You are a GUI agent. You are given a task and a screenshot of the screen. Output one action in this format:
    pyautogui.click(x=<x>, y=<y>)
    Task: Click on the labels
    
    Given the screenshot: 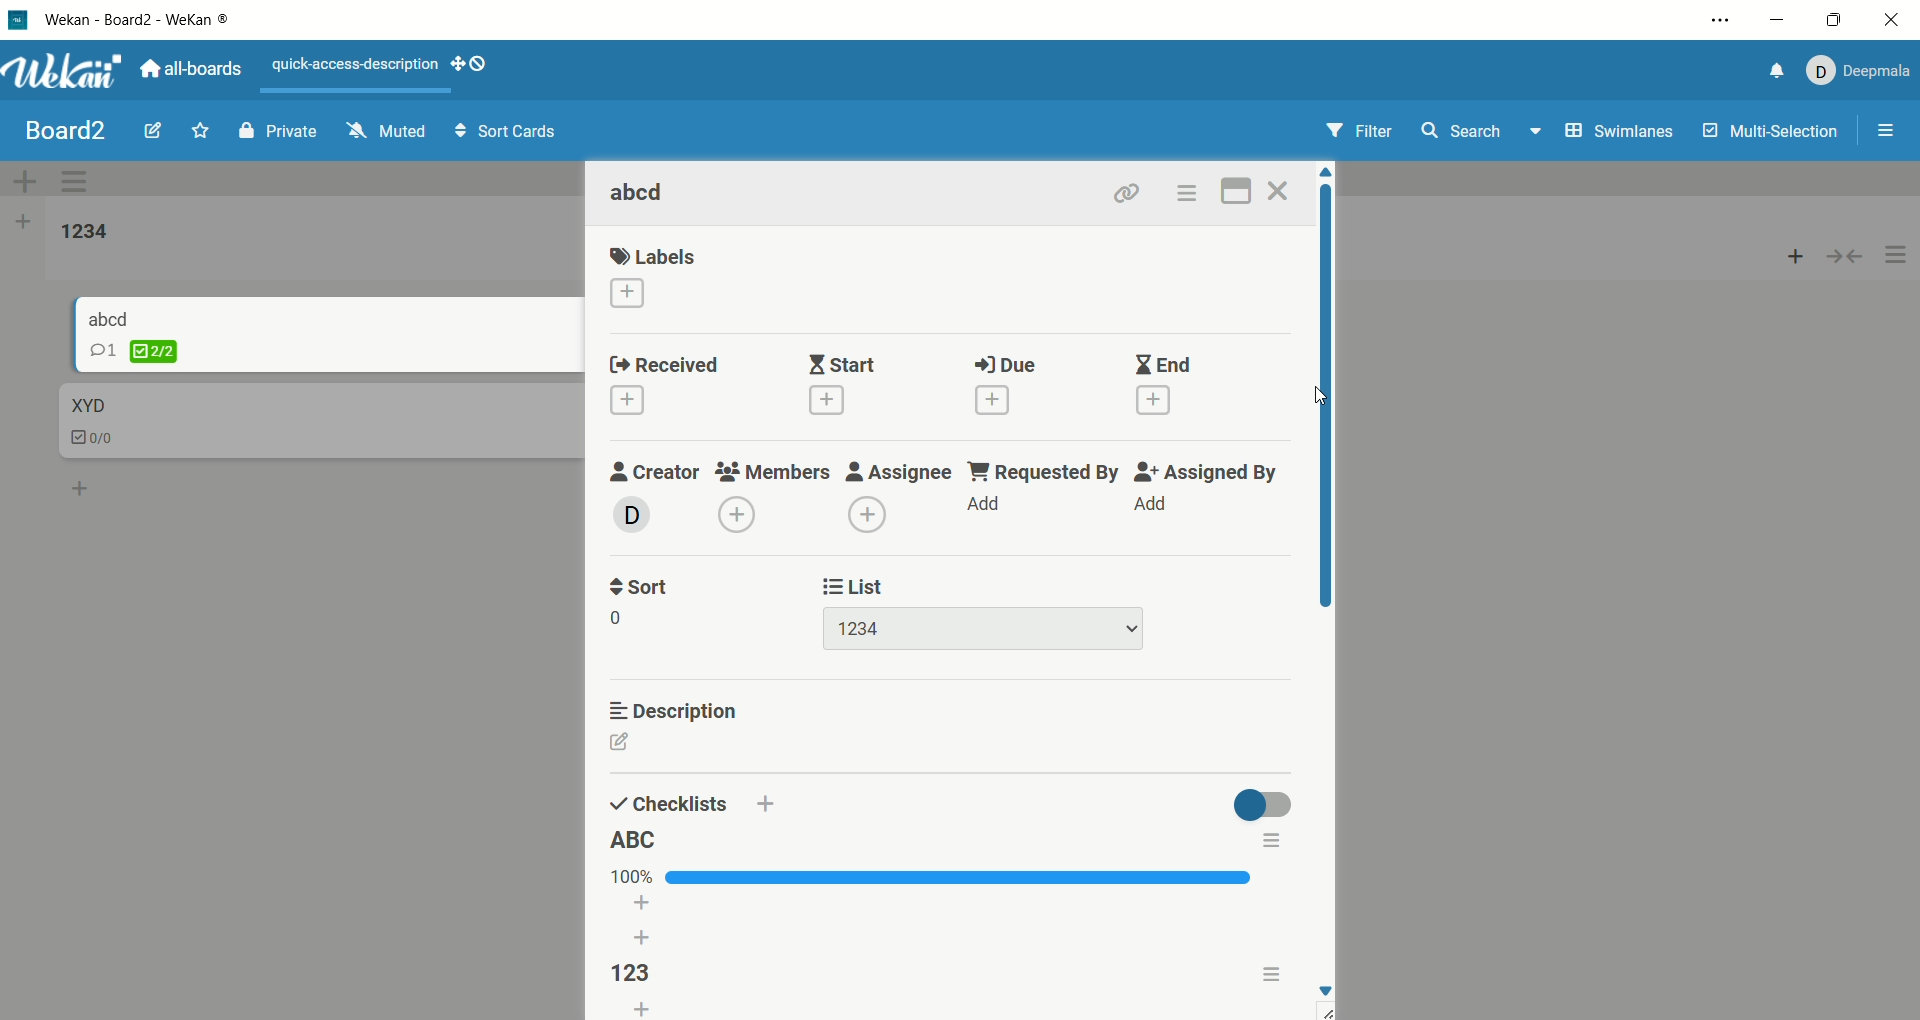 What is the action you would take?
    pyautogui.click(x=655, y=256)
    